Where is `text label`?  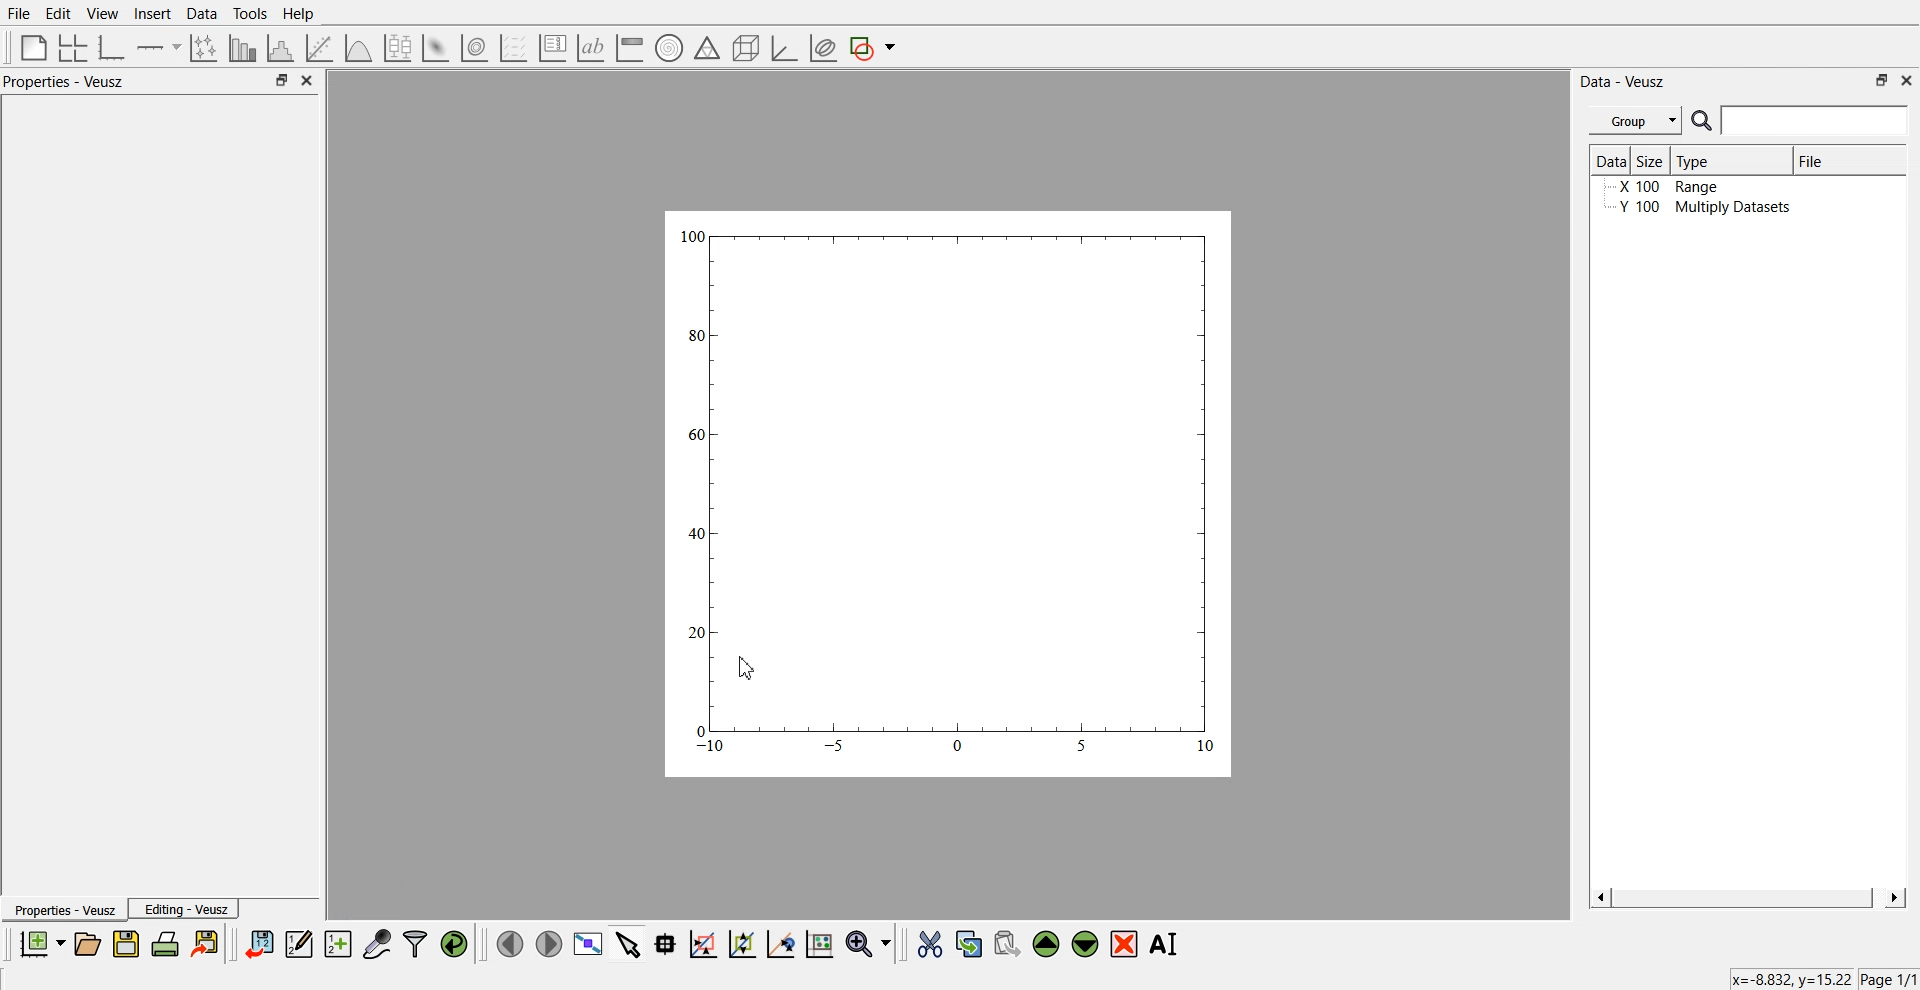
text label is located at coordinates (588, 48).